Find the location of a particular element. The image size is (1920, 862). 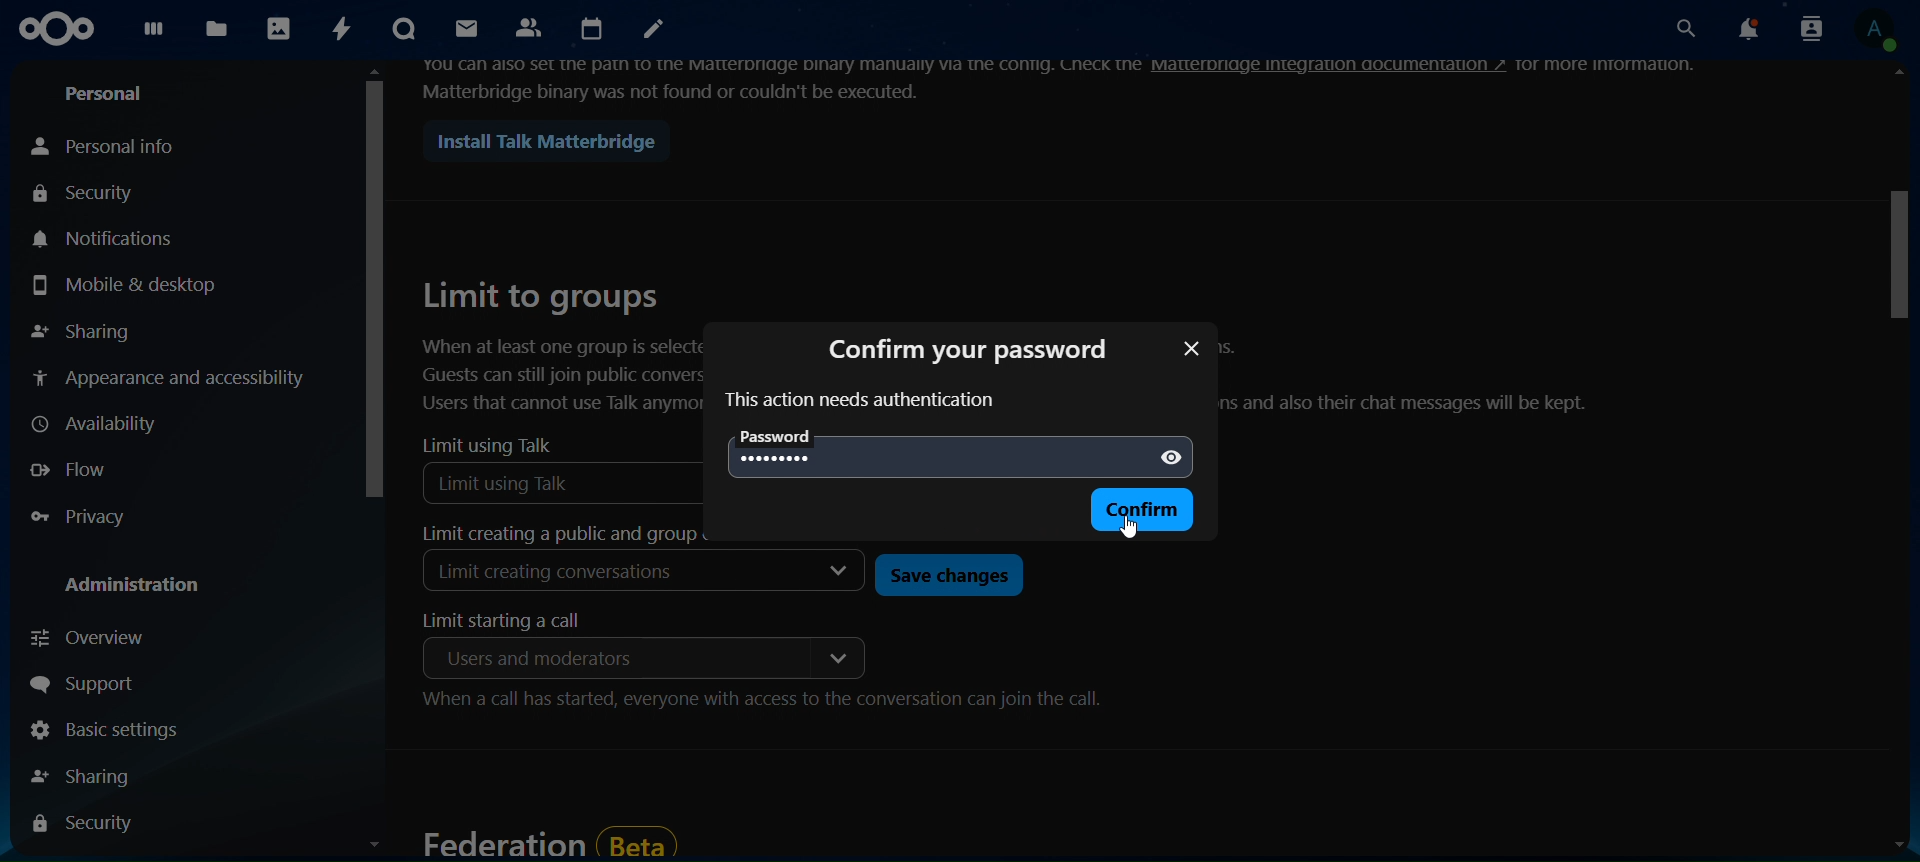

calendar is located at coordinates (595, 30).